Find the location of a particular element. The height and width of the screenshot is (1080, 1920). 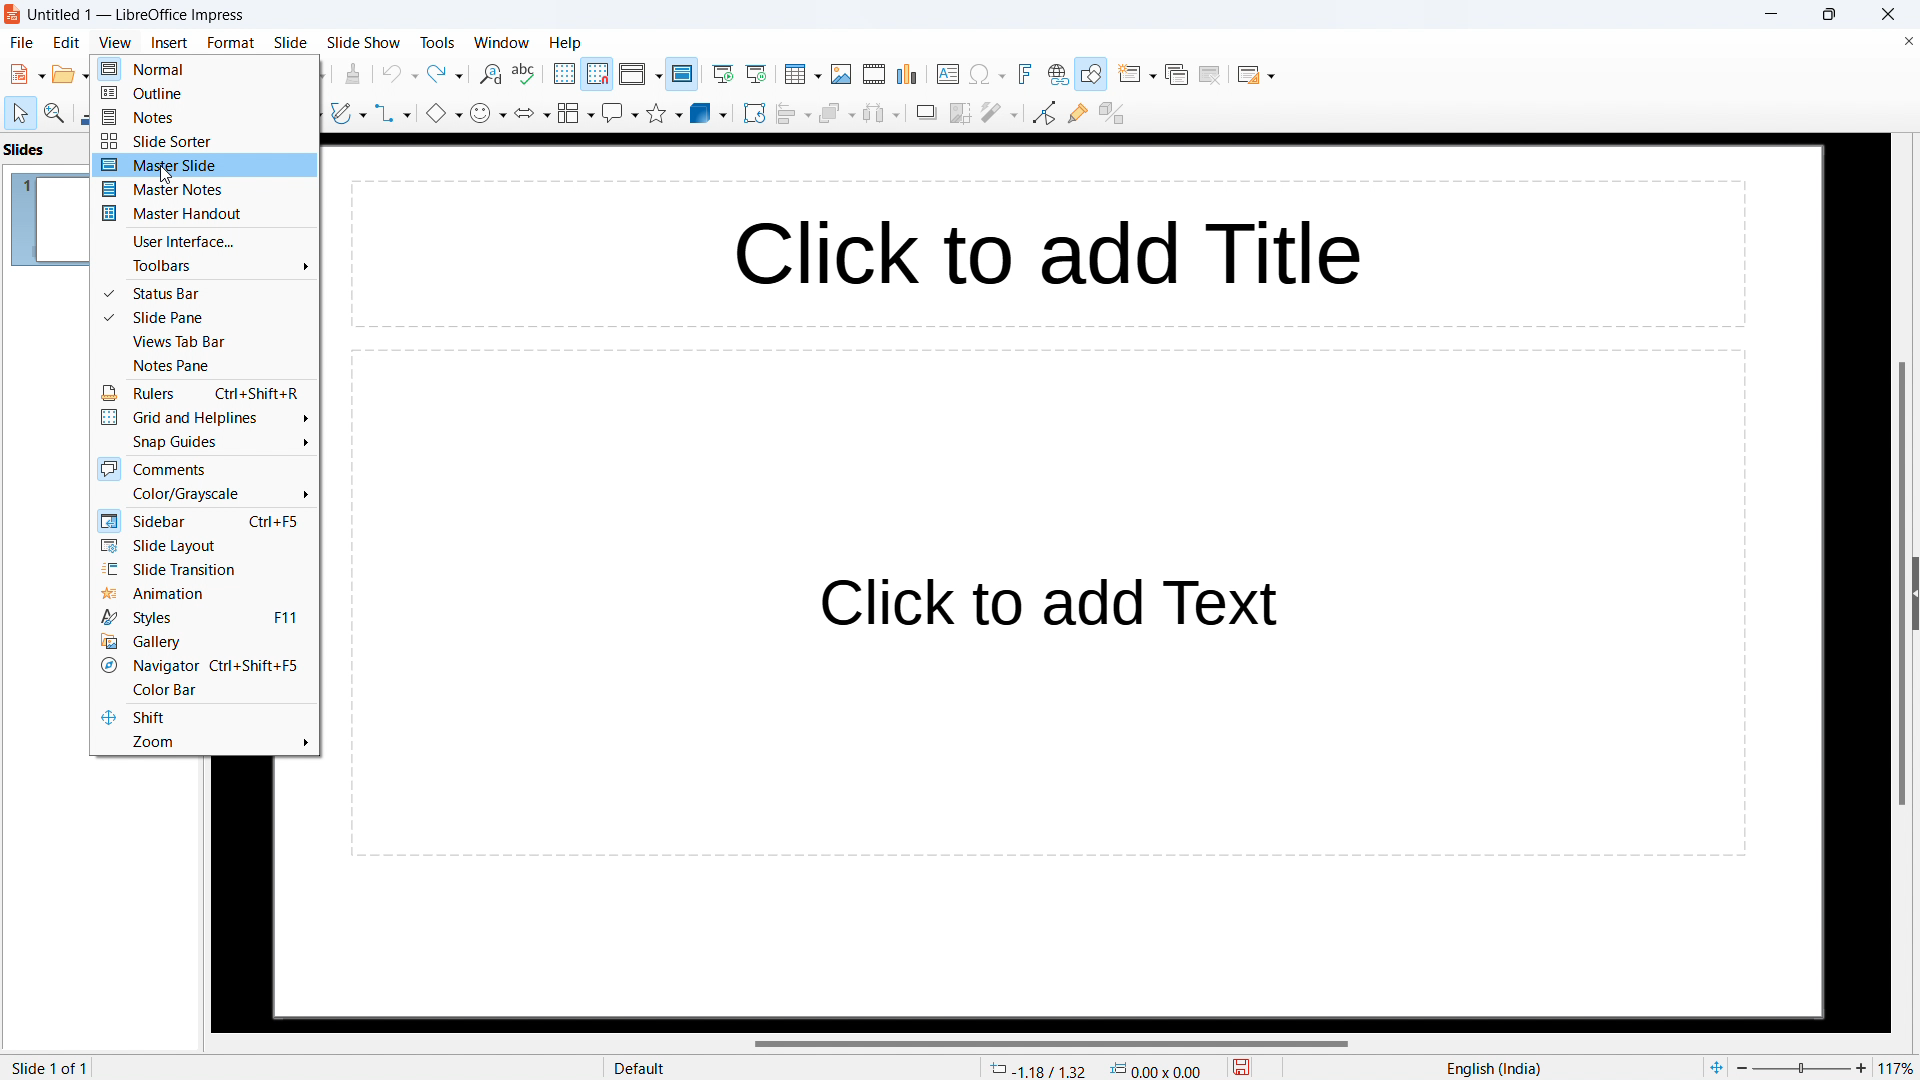

insert table is located at coordinates (803, 74).